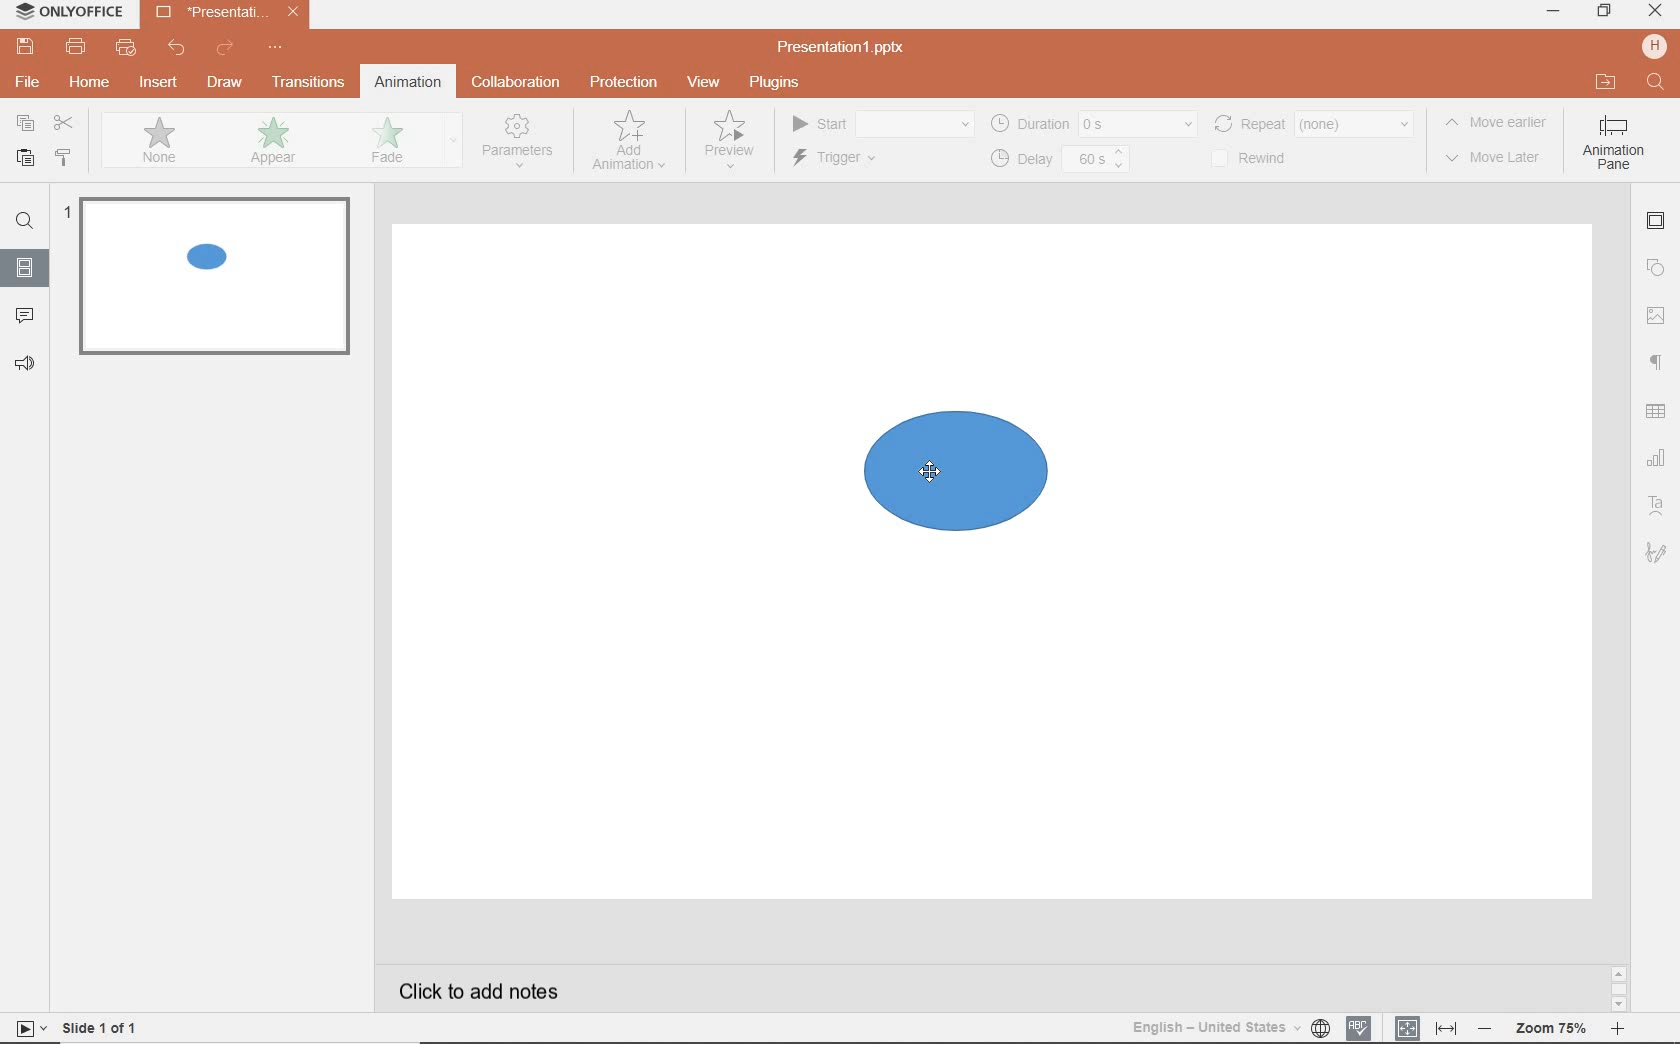 The image size is (1680, 1044). I want to click on undo, so click(178, 51).